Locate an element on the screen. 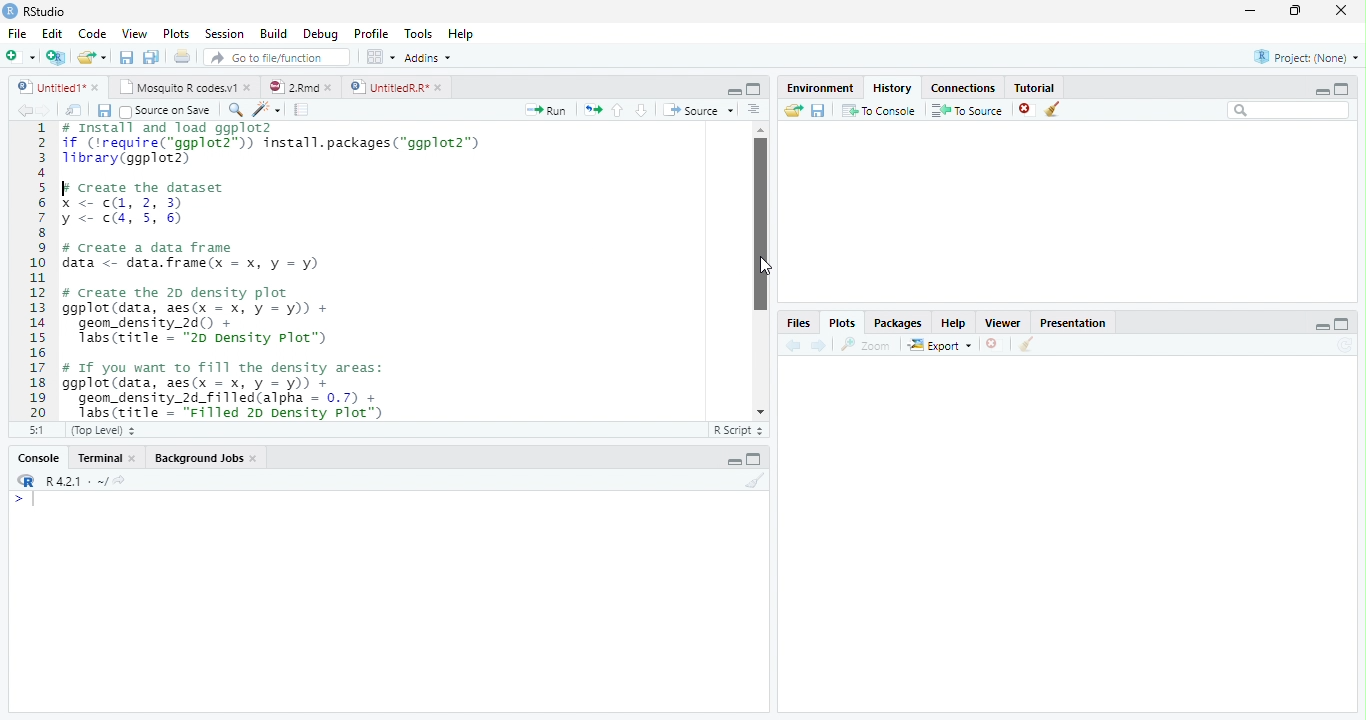 The width and height of the screenshot is (1366, 720). clear is located at coordinates (1053, 110).